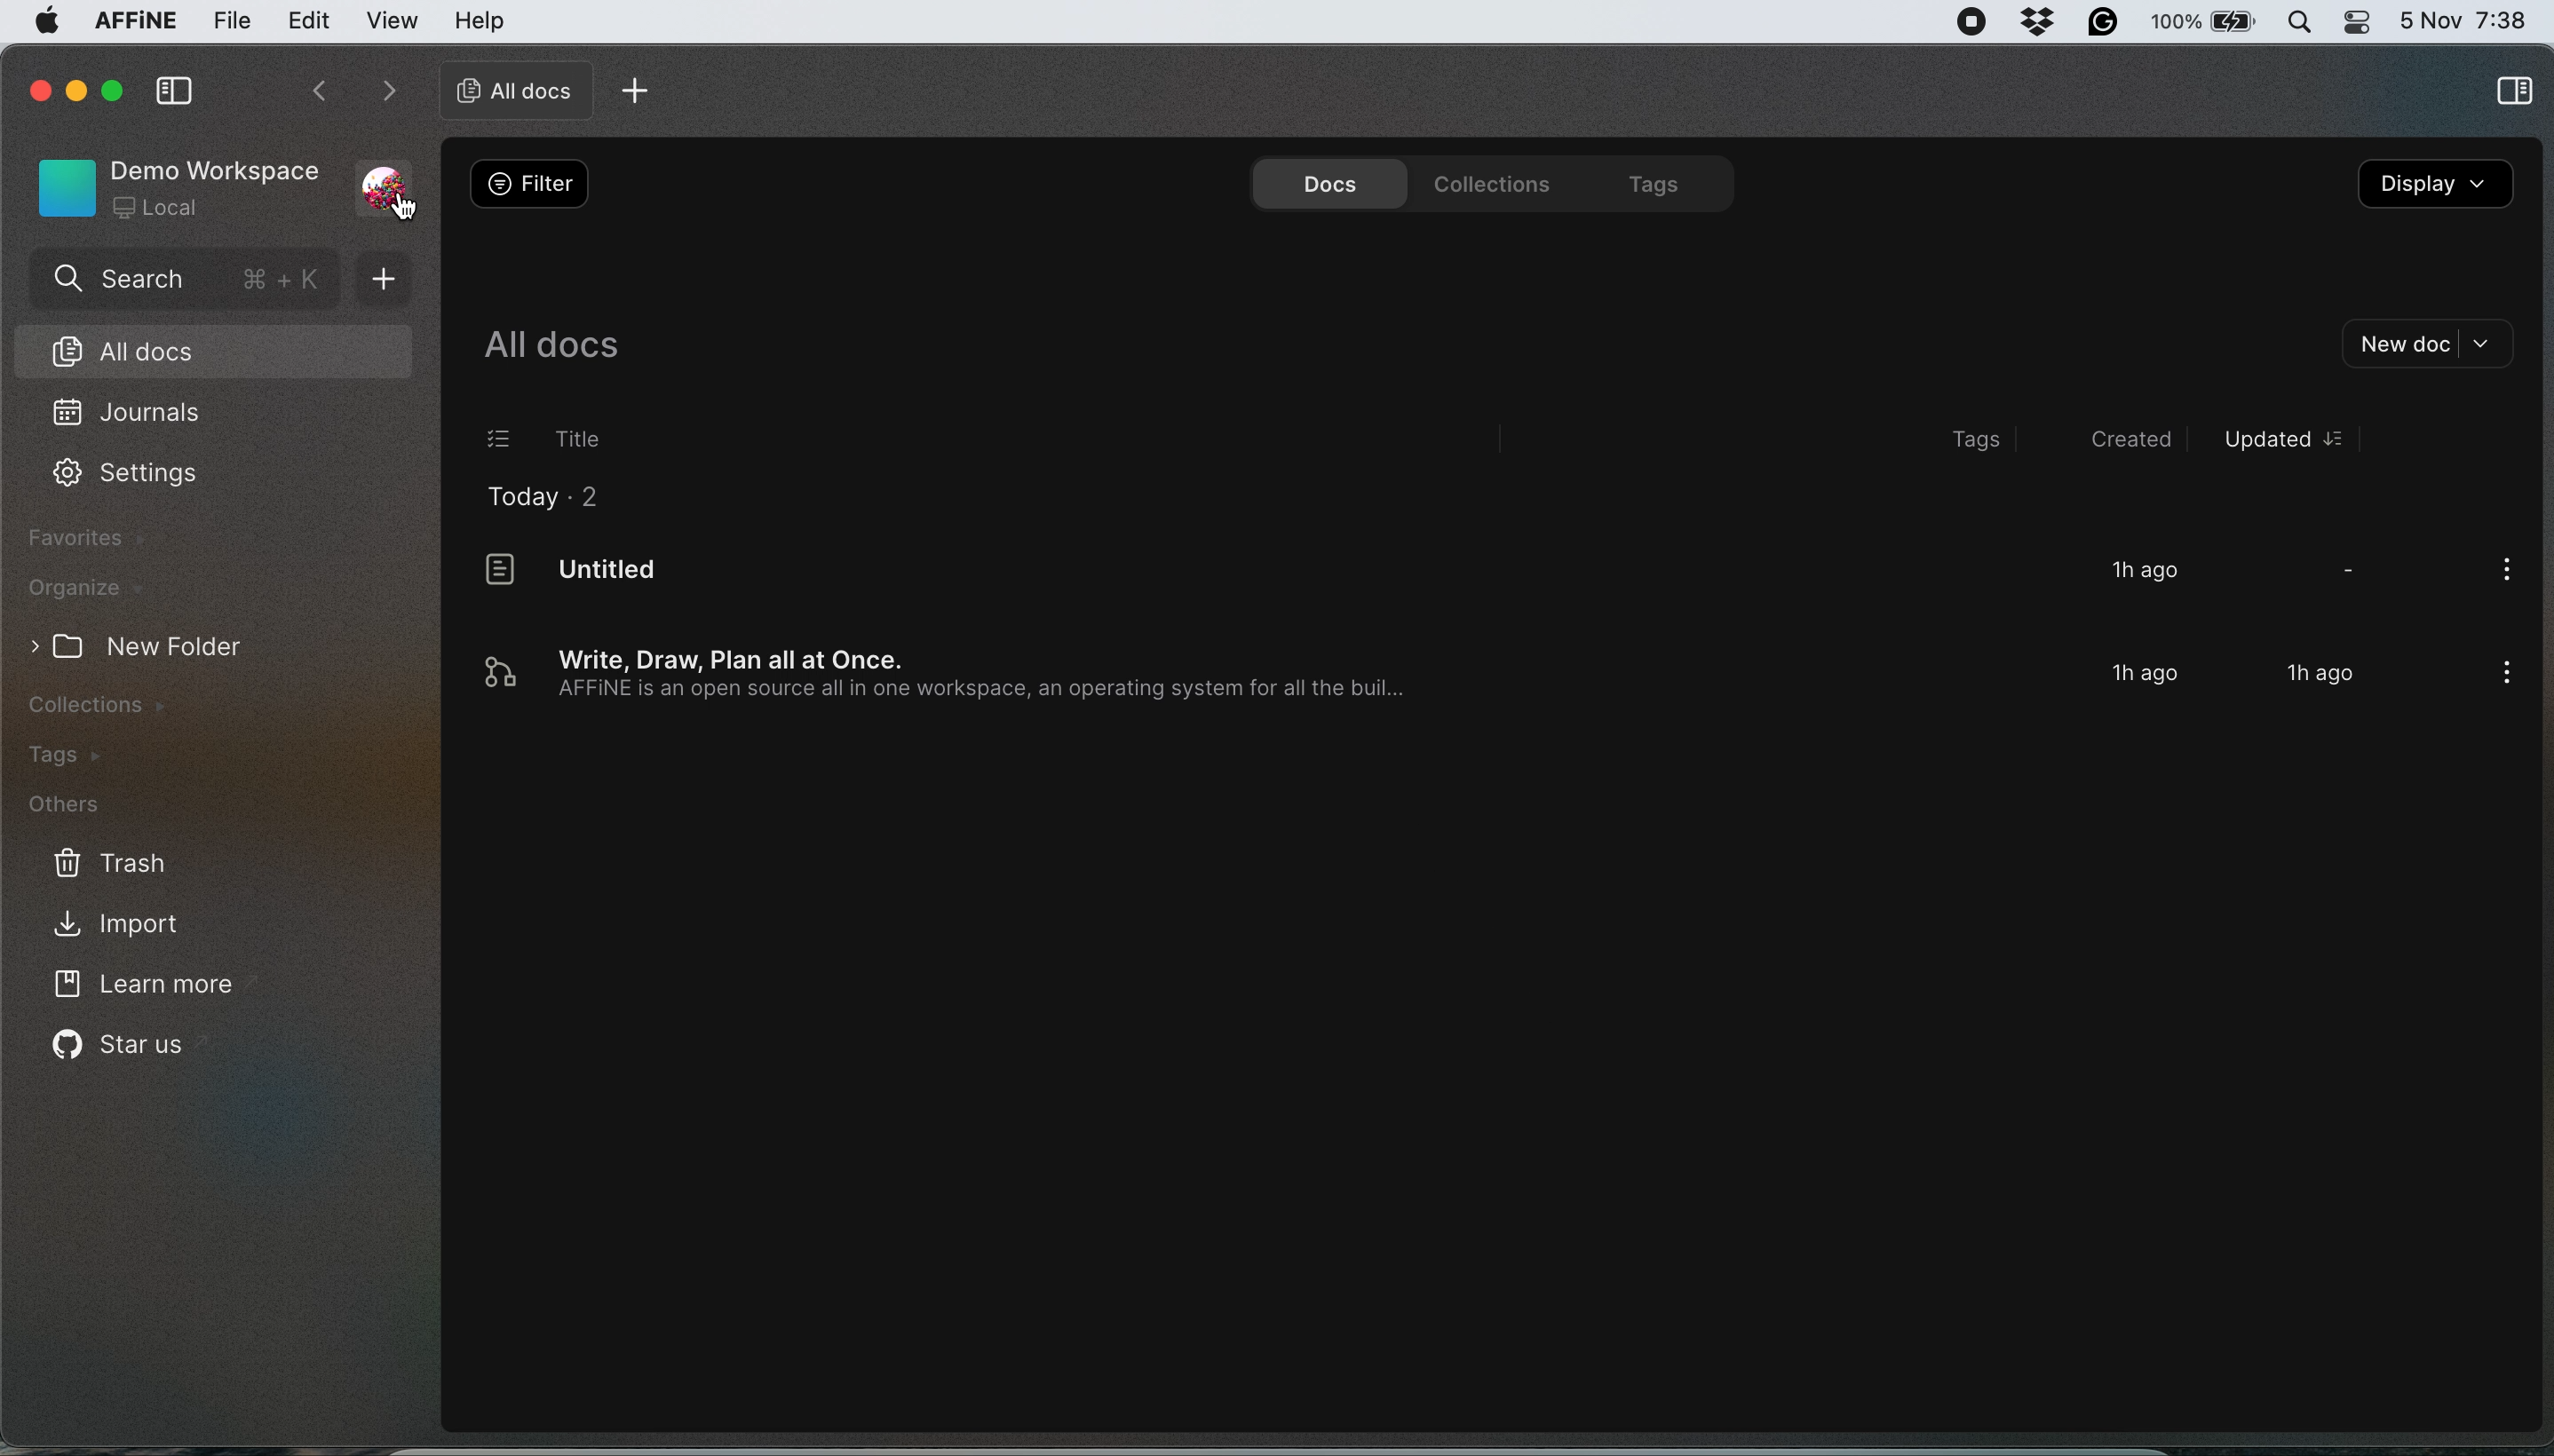 This screenshot has height=1456, width=2554. I want to click on new tab, so click(641, 89).